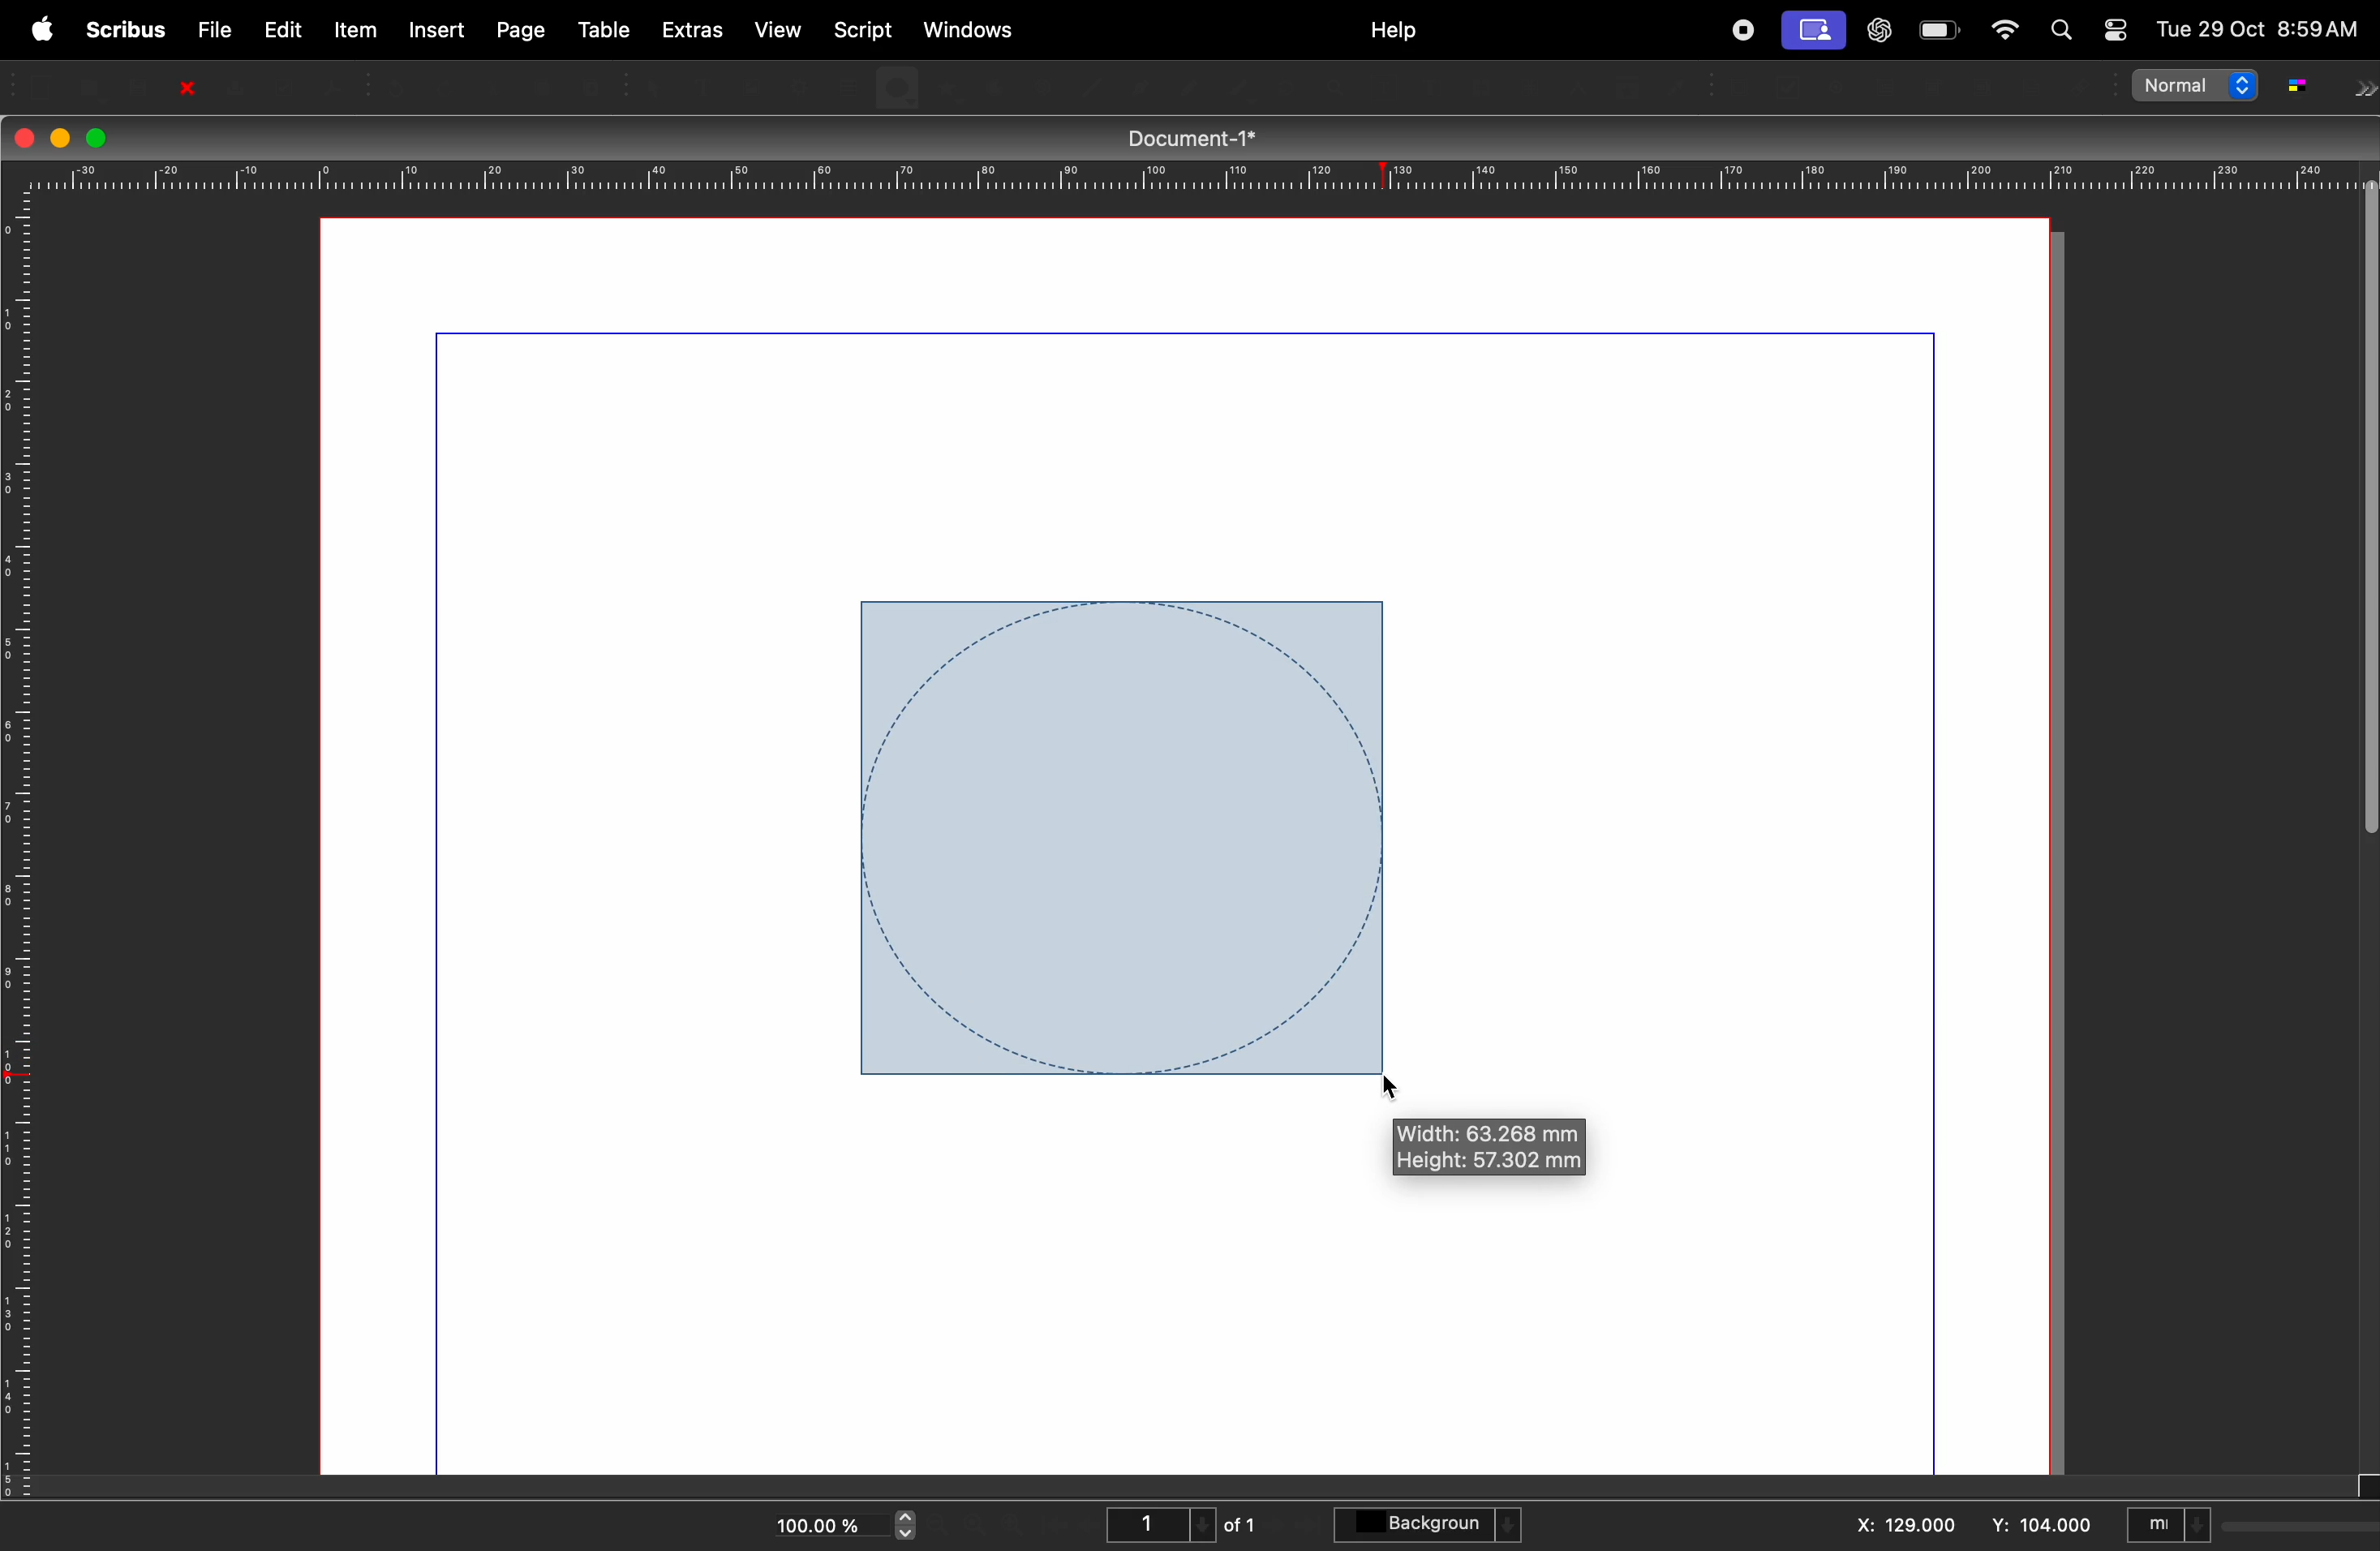  I want to click on PDF checkbox, so click(1792, 87).